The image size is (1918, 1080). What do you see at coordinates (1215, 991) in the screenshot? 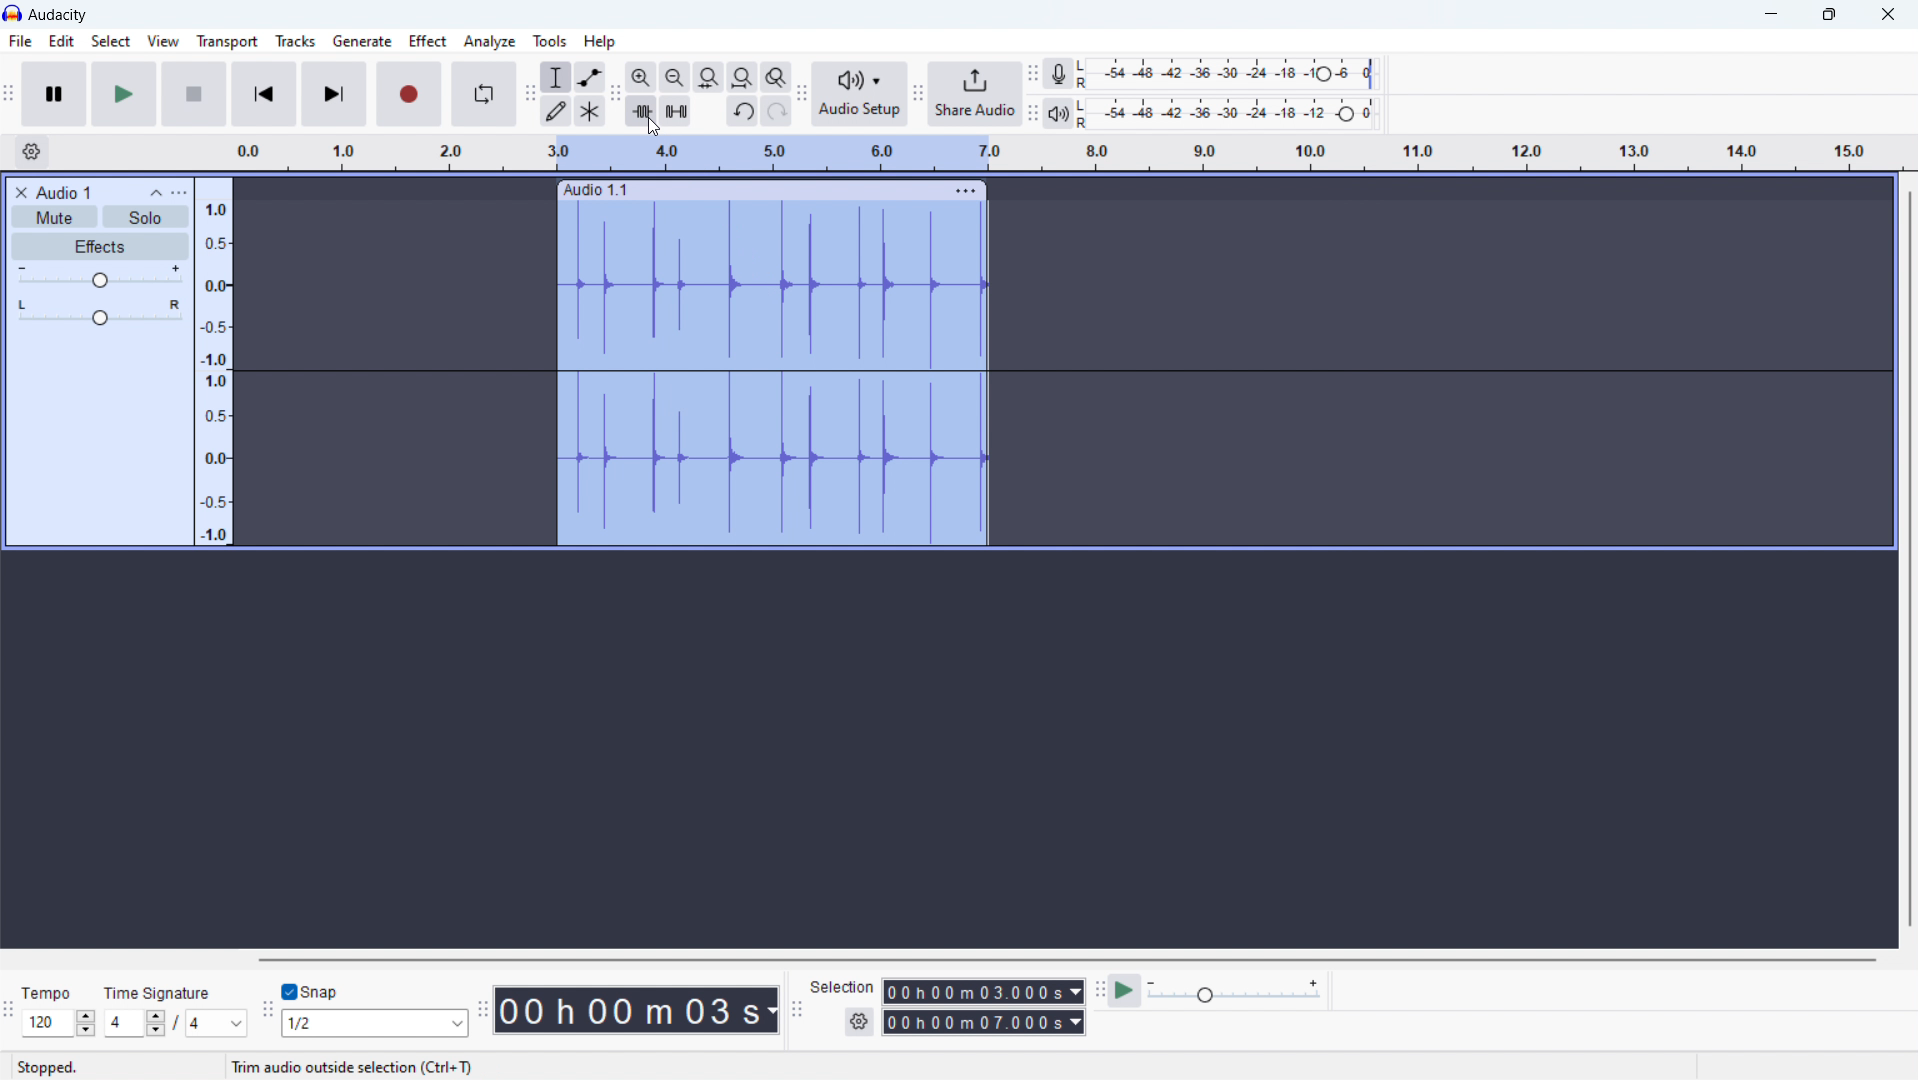
I see `play at speed` at bounding box center [1215, 991].